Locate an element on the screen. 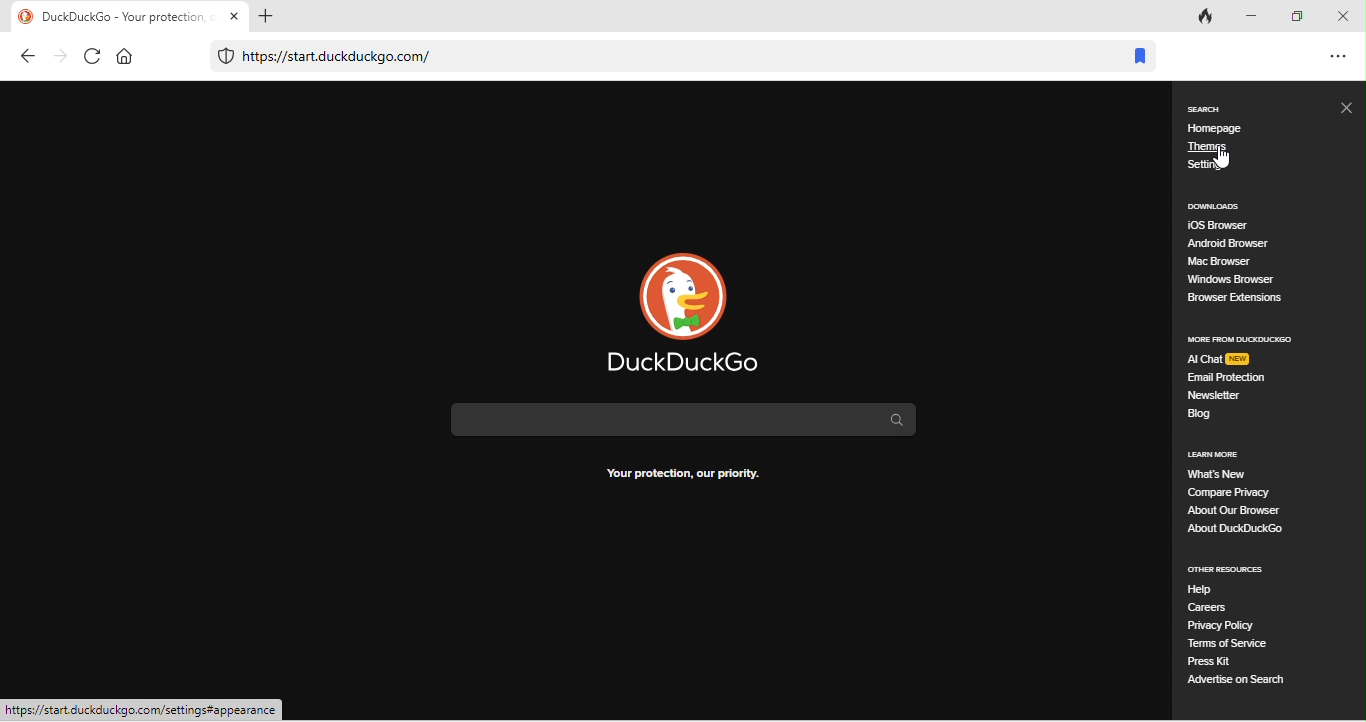  mac browser is located at coordinates (1242, 263).